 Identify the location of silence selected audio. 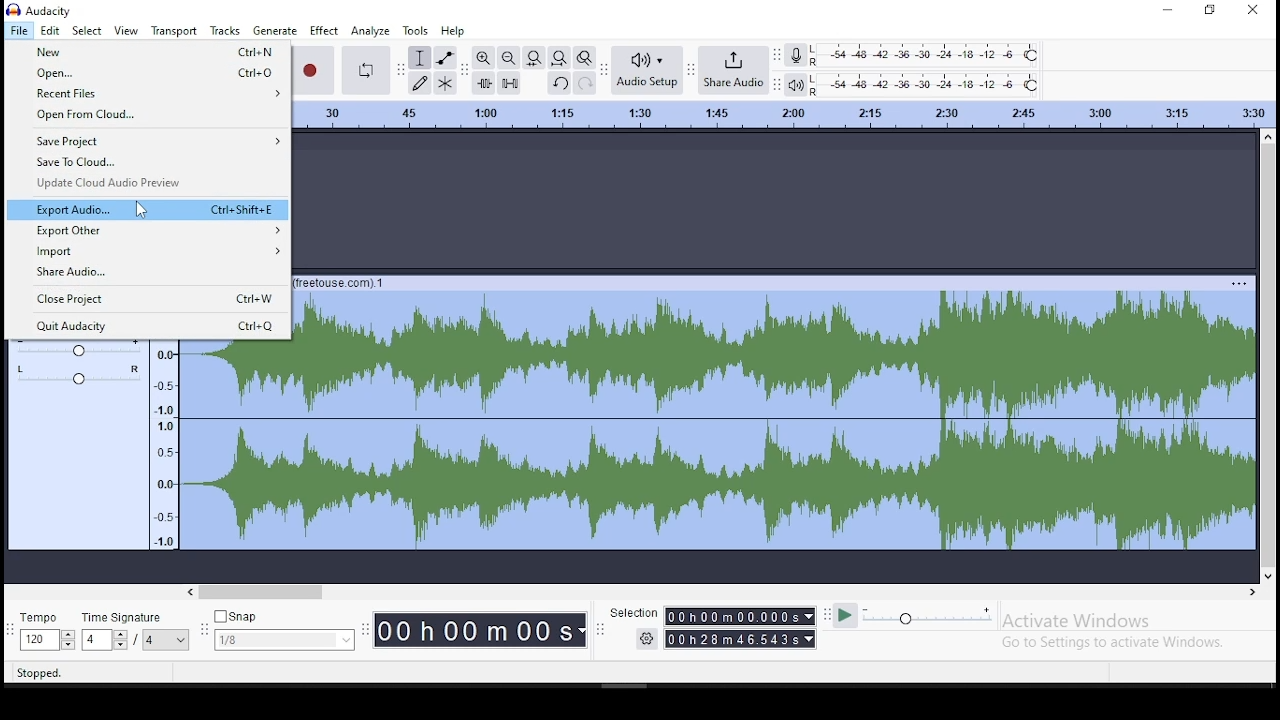
(509, 83).